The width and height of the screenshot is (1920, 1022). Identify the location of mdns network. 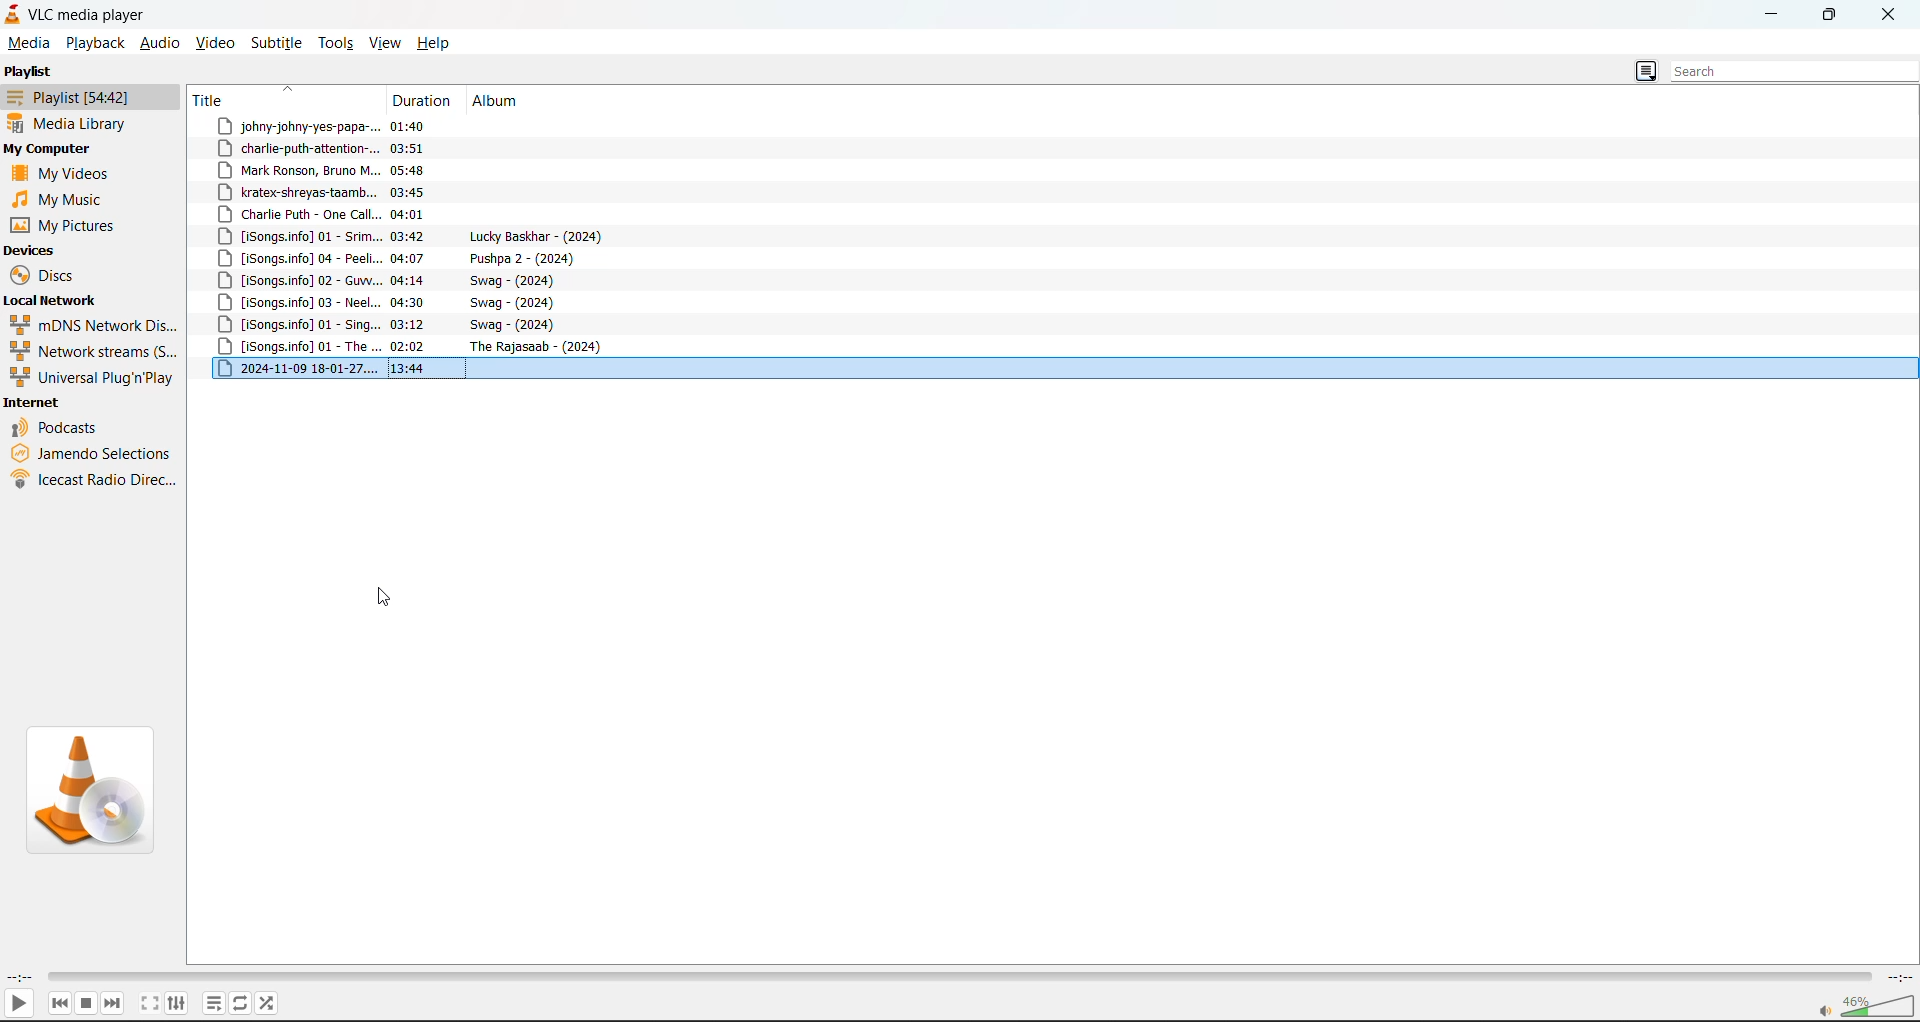
(94, 326).